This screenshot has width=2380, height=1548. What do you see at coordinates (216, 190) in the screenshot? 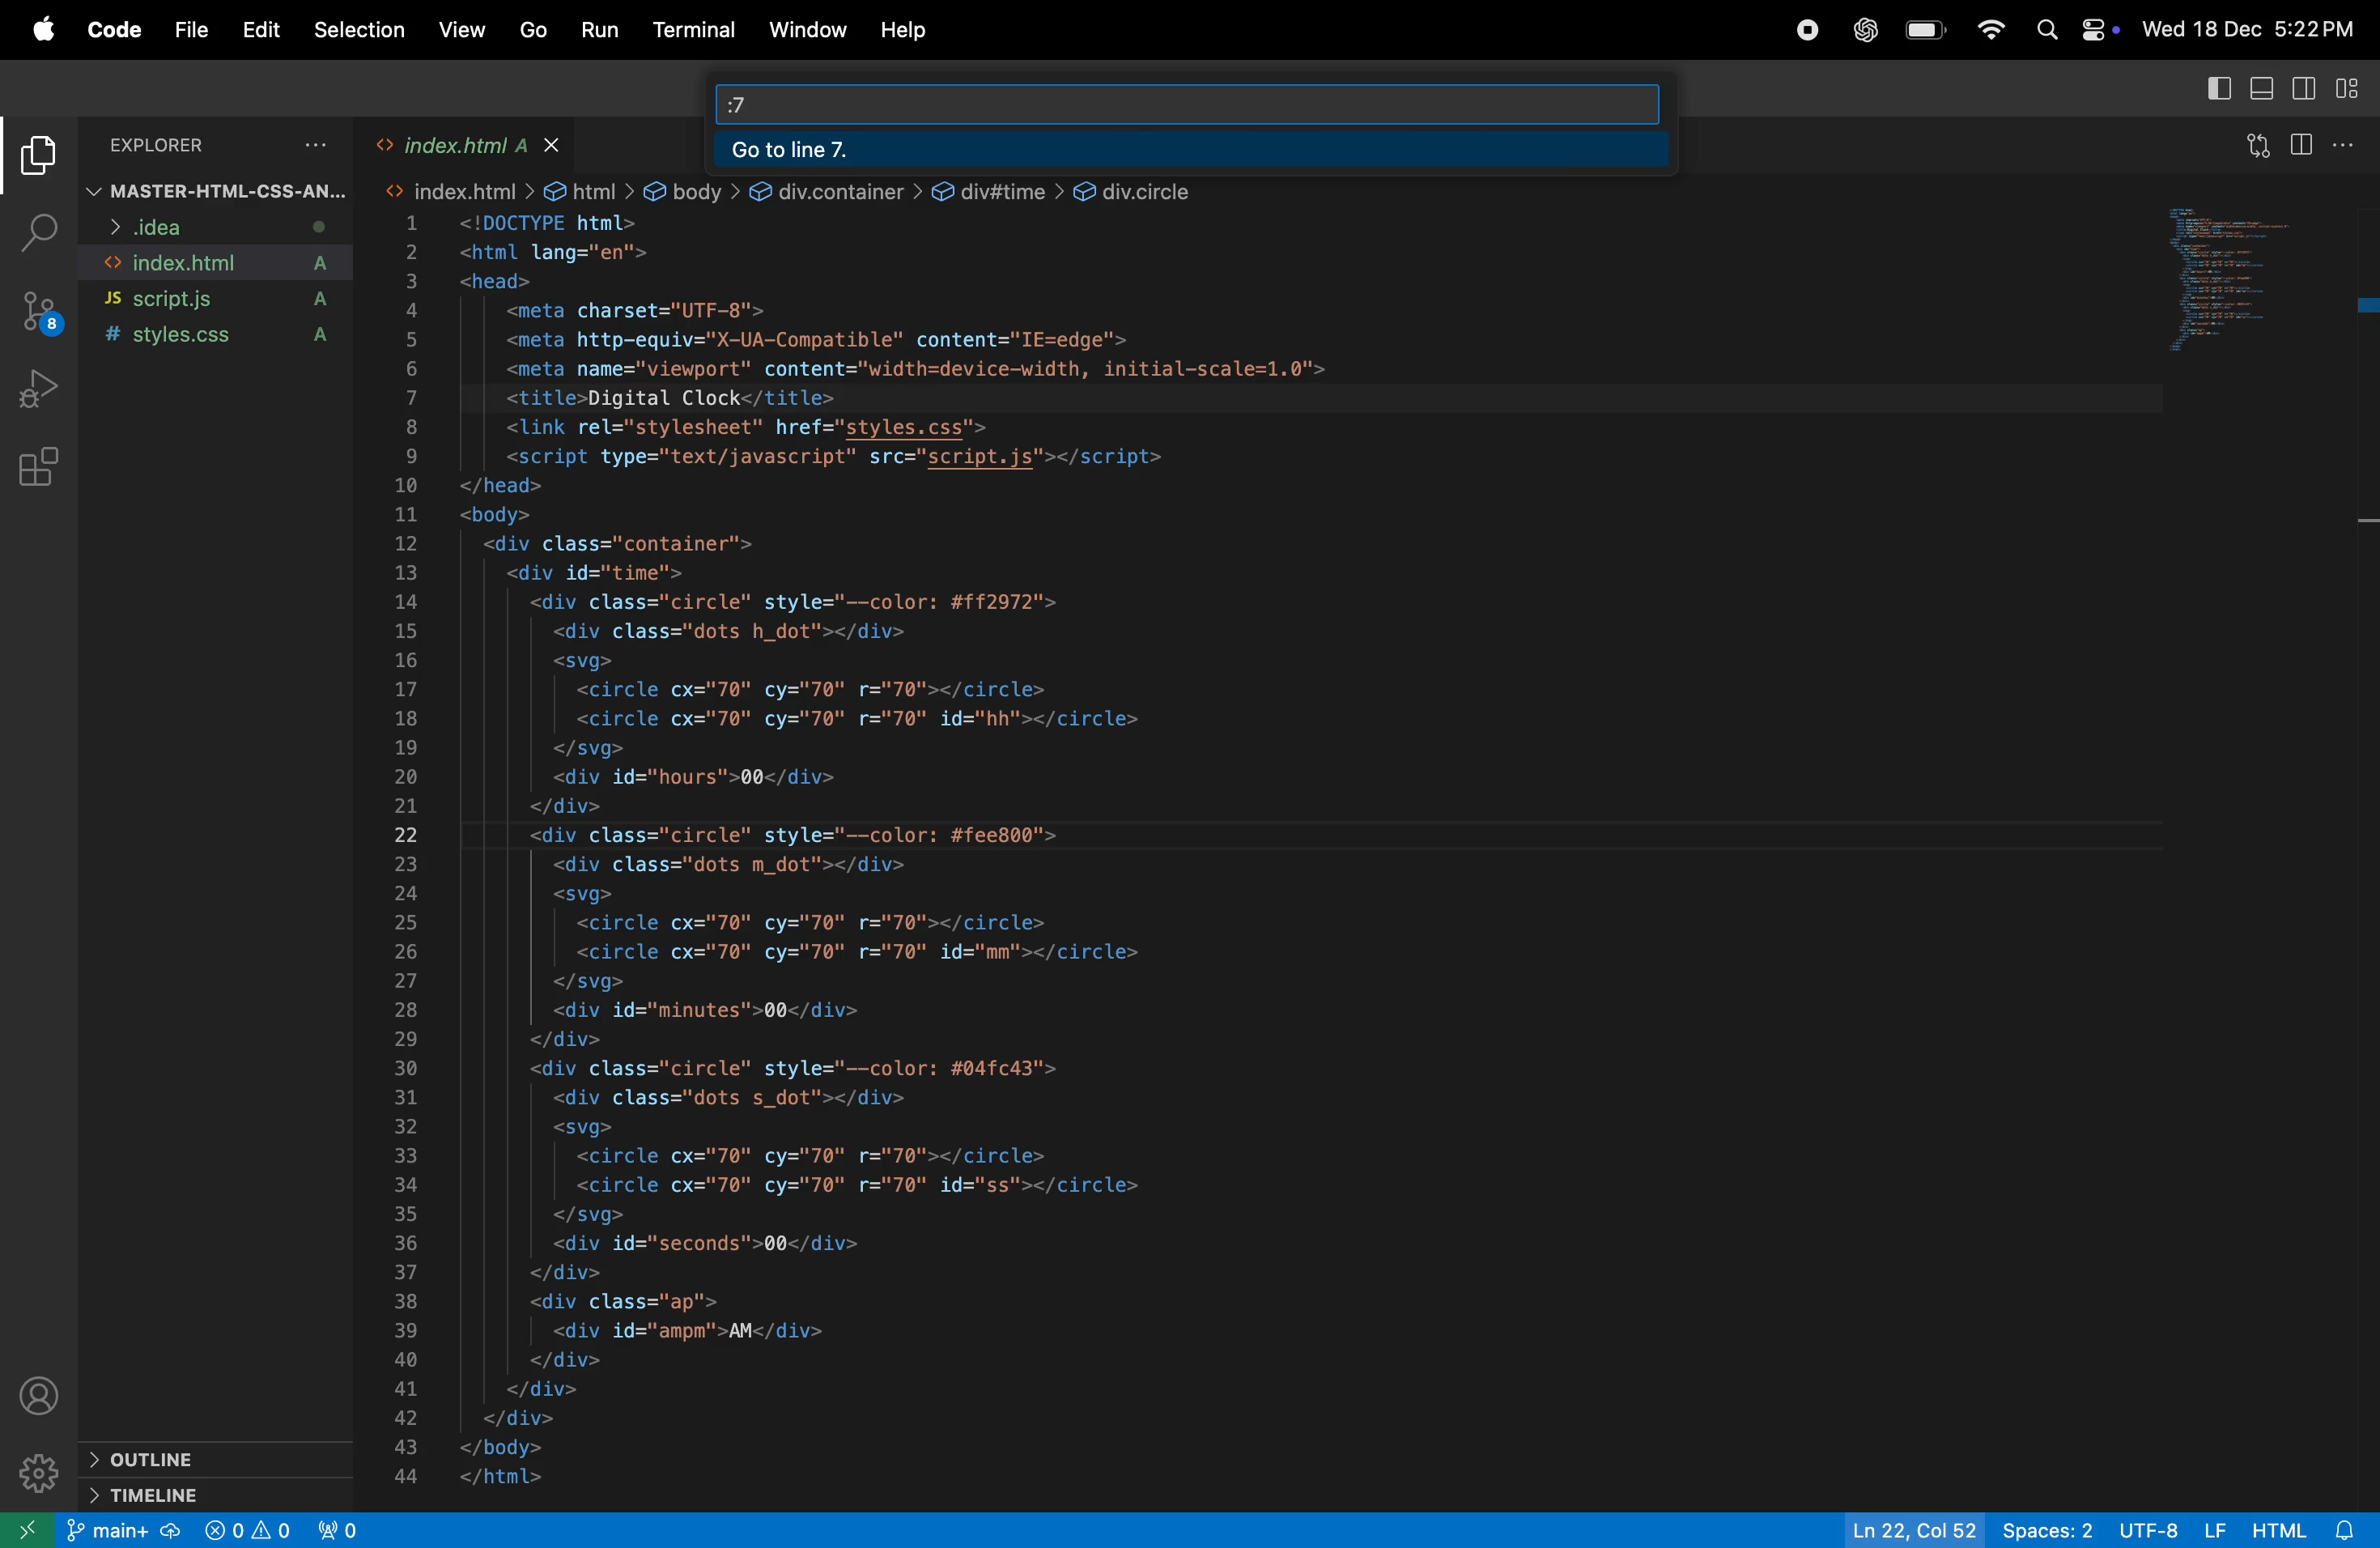
I see `master html css file` at bounding box center [216, 190].